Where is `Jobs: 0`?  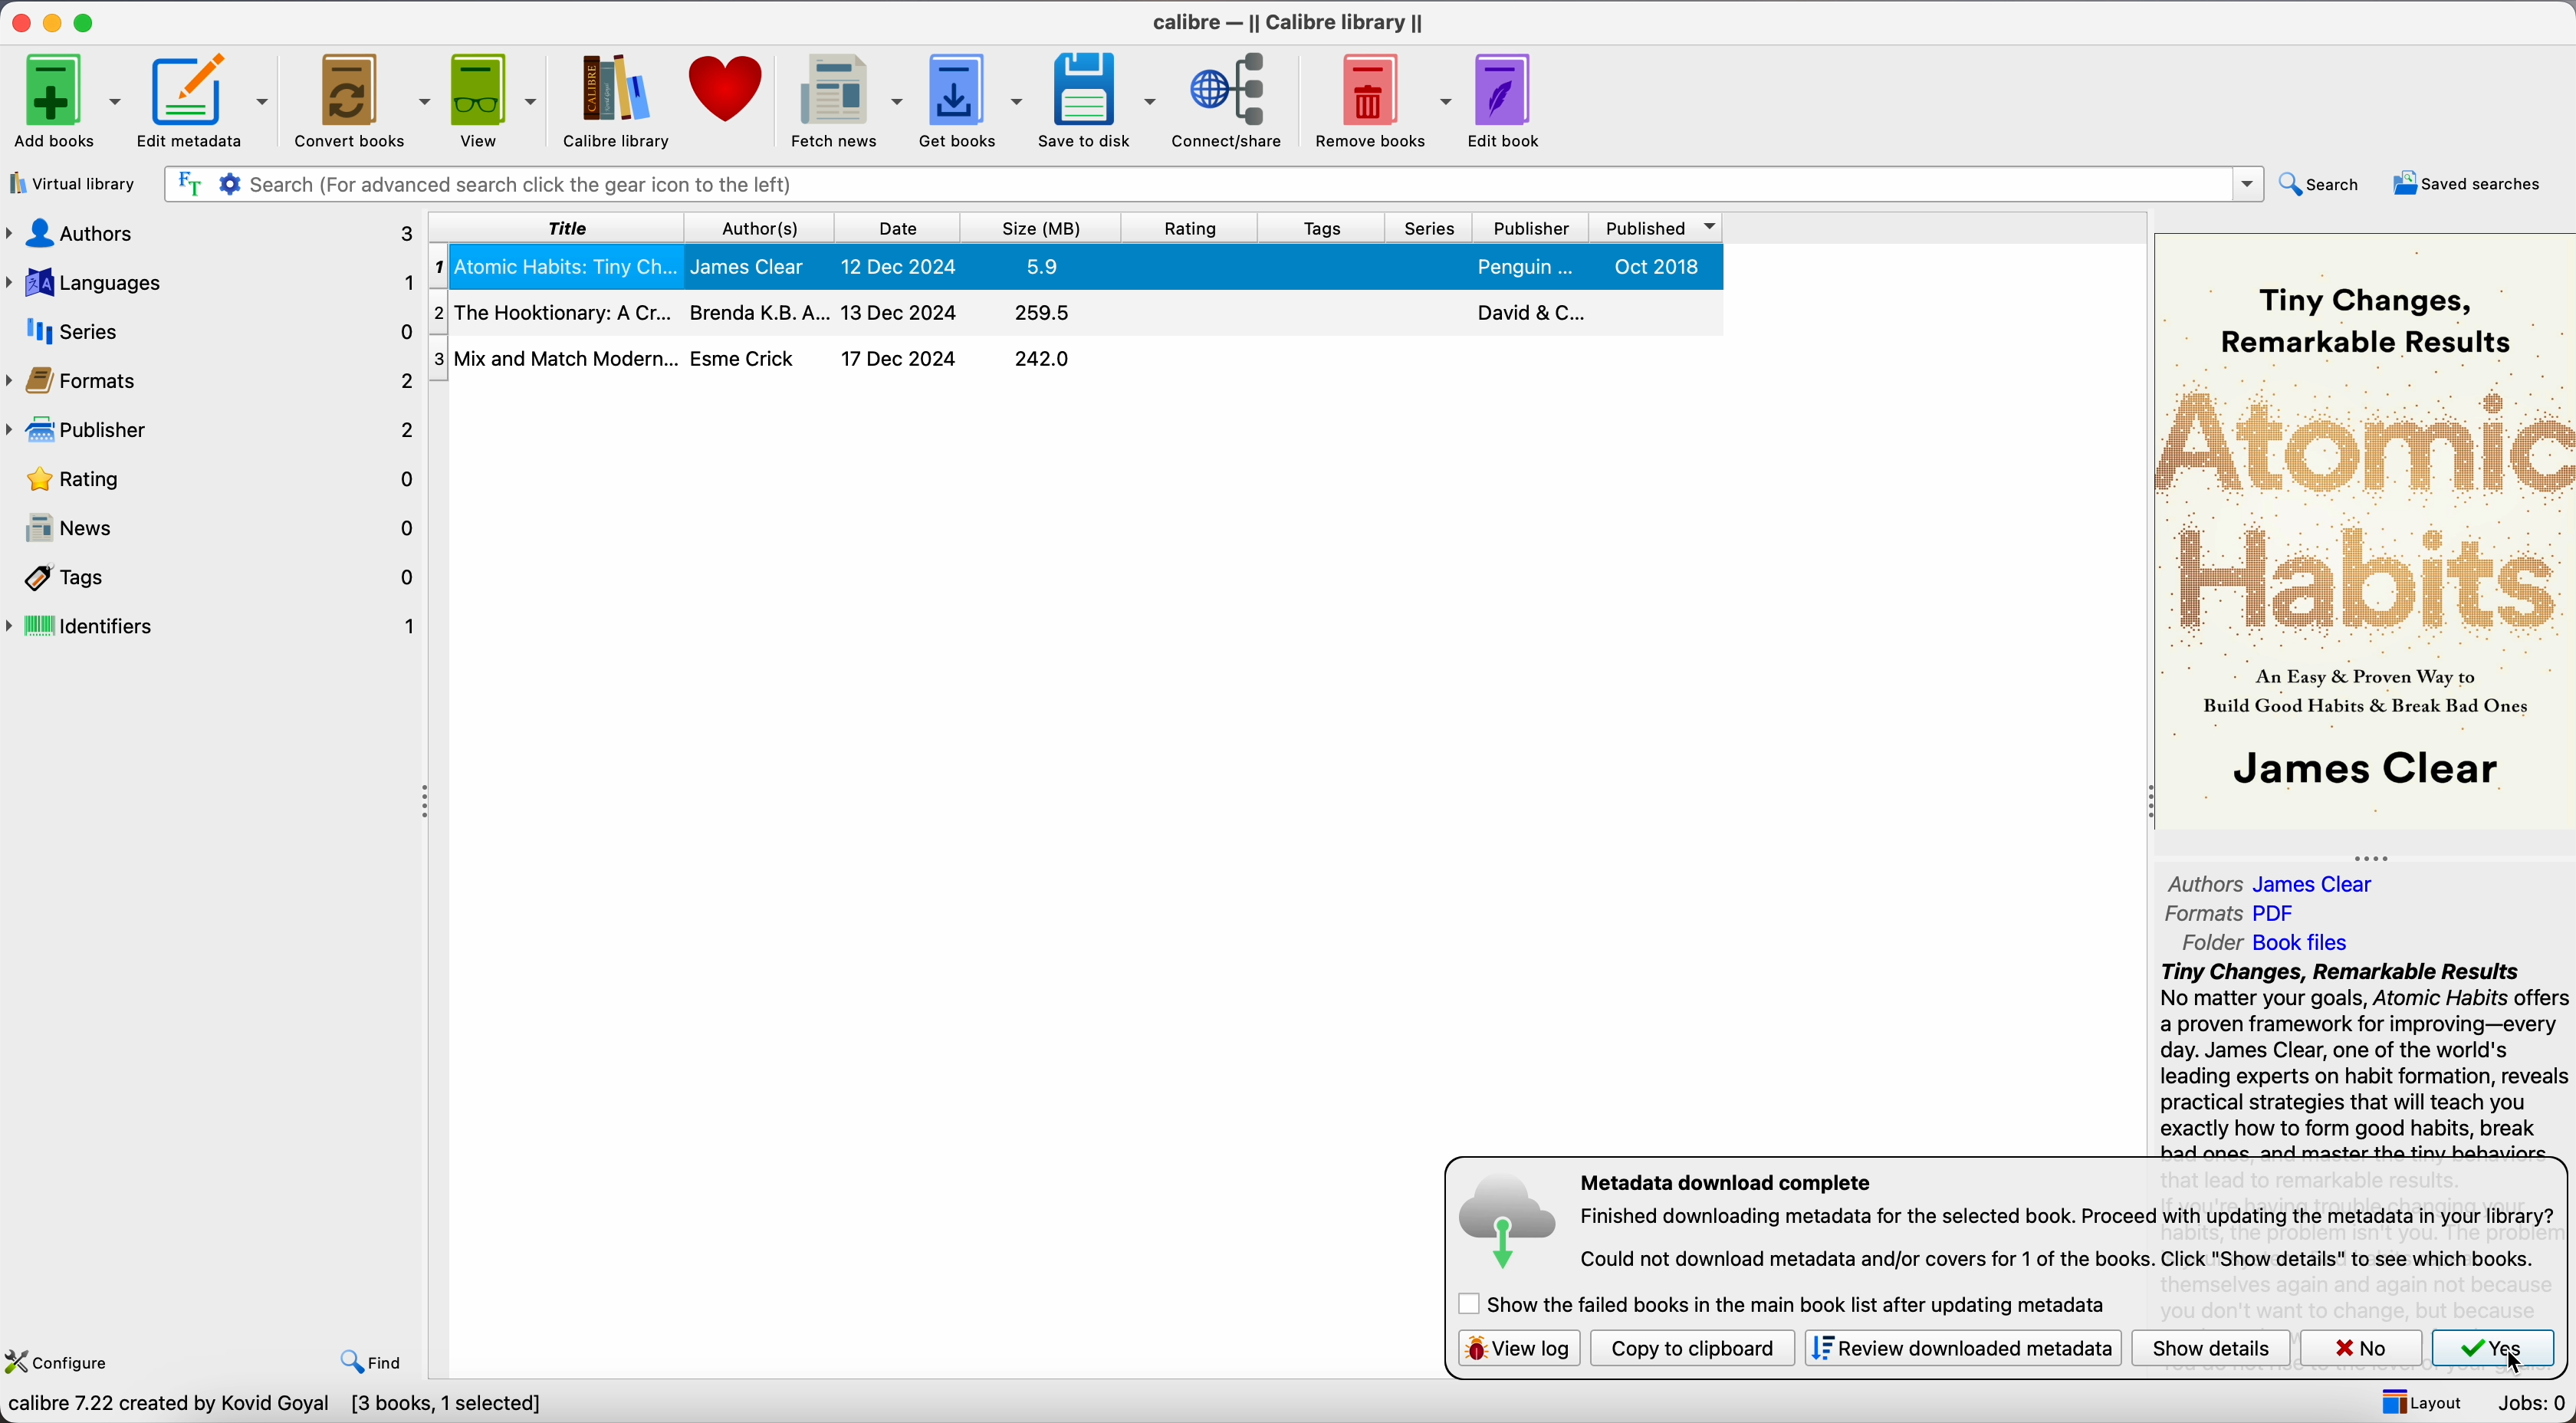
Jobs: 0 is located at coordinates (2533, 1401).